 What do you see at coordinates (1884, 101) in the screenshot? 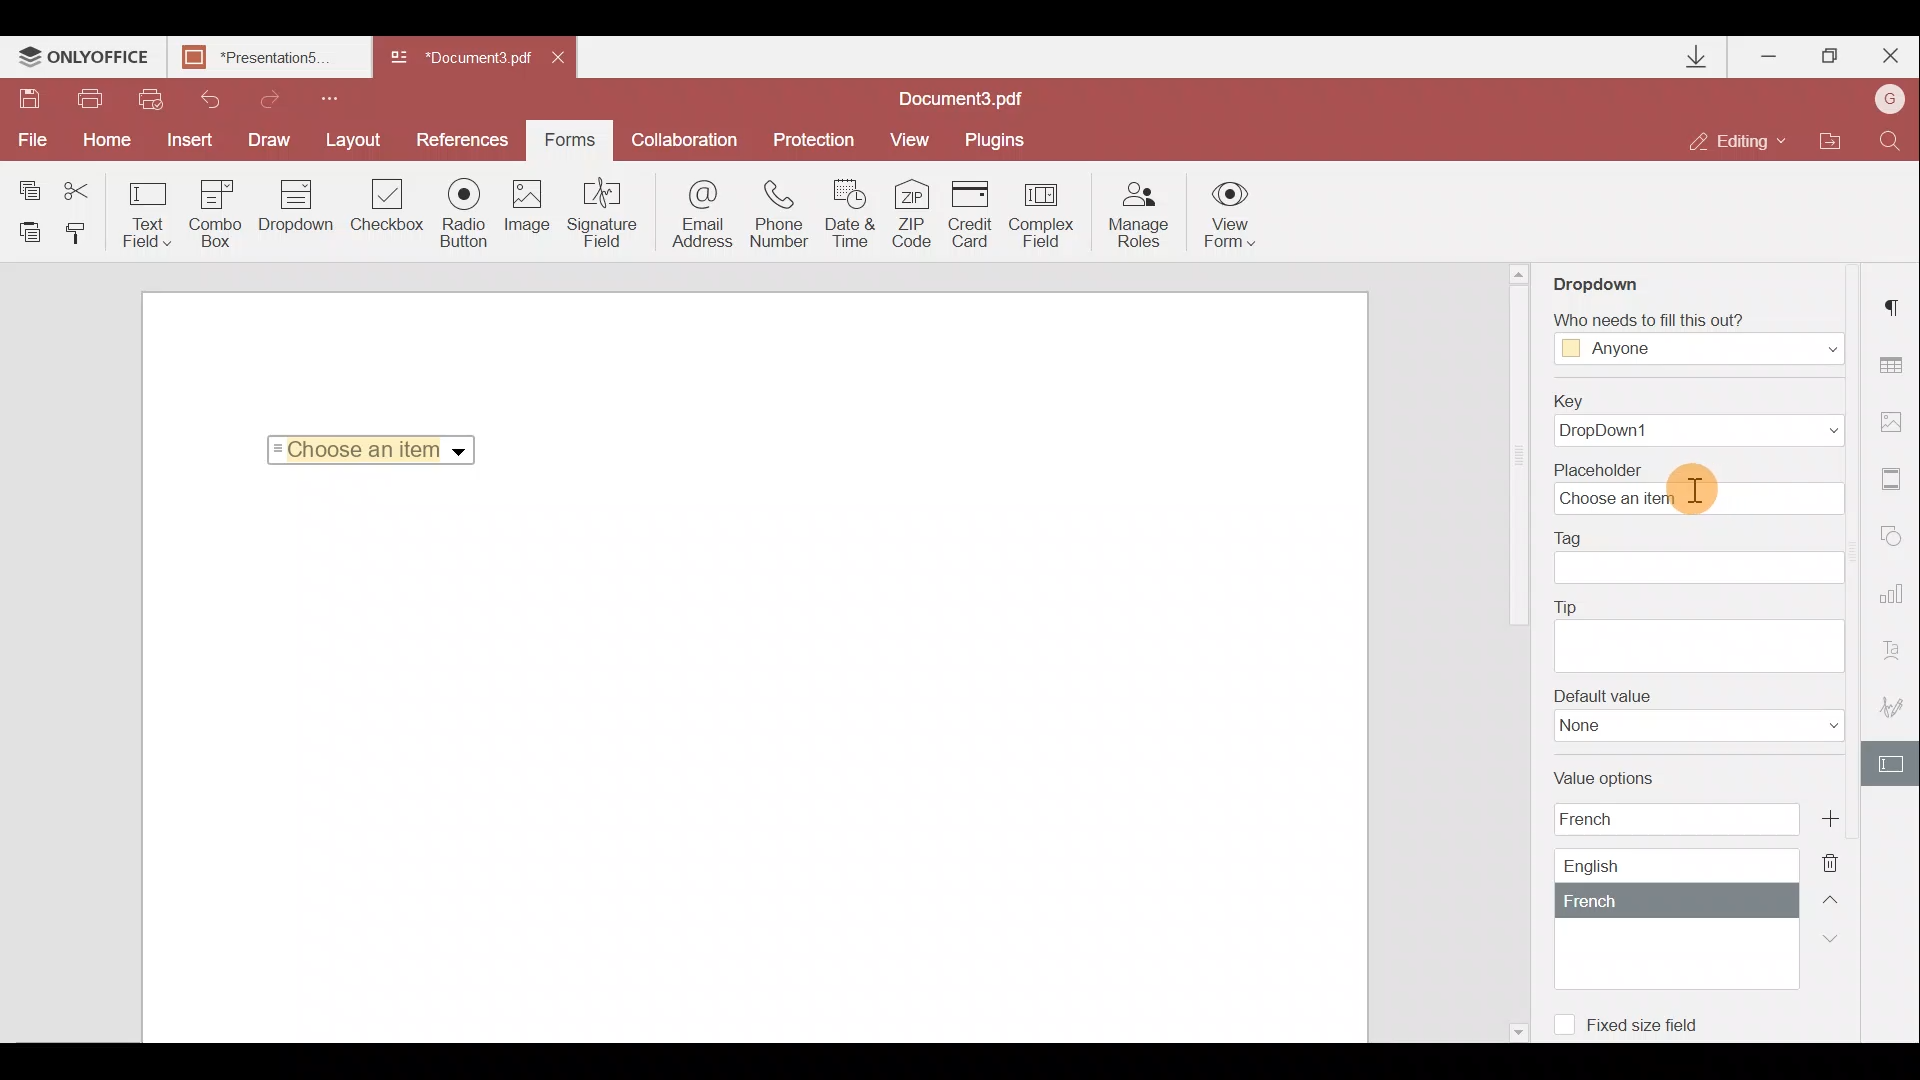
I see `Account name` at bounding box center [1884, 101].